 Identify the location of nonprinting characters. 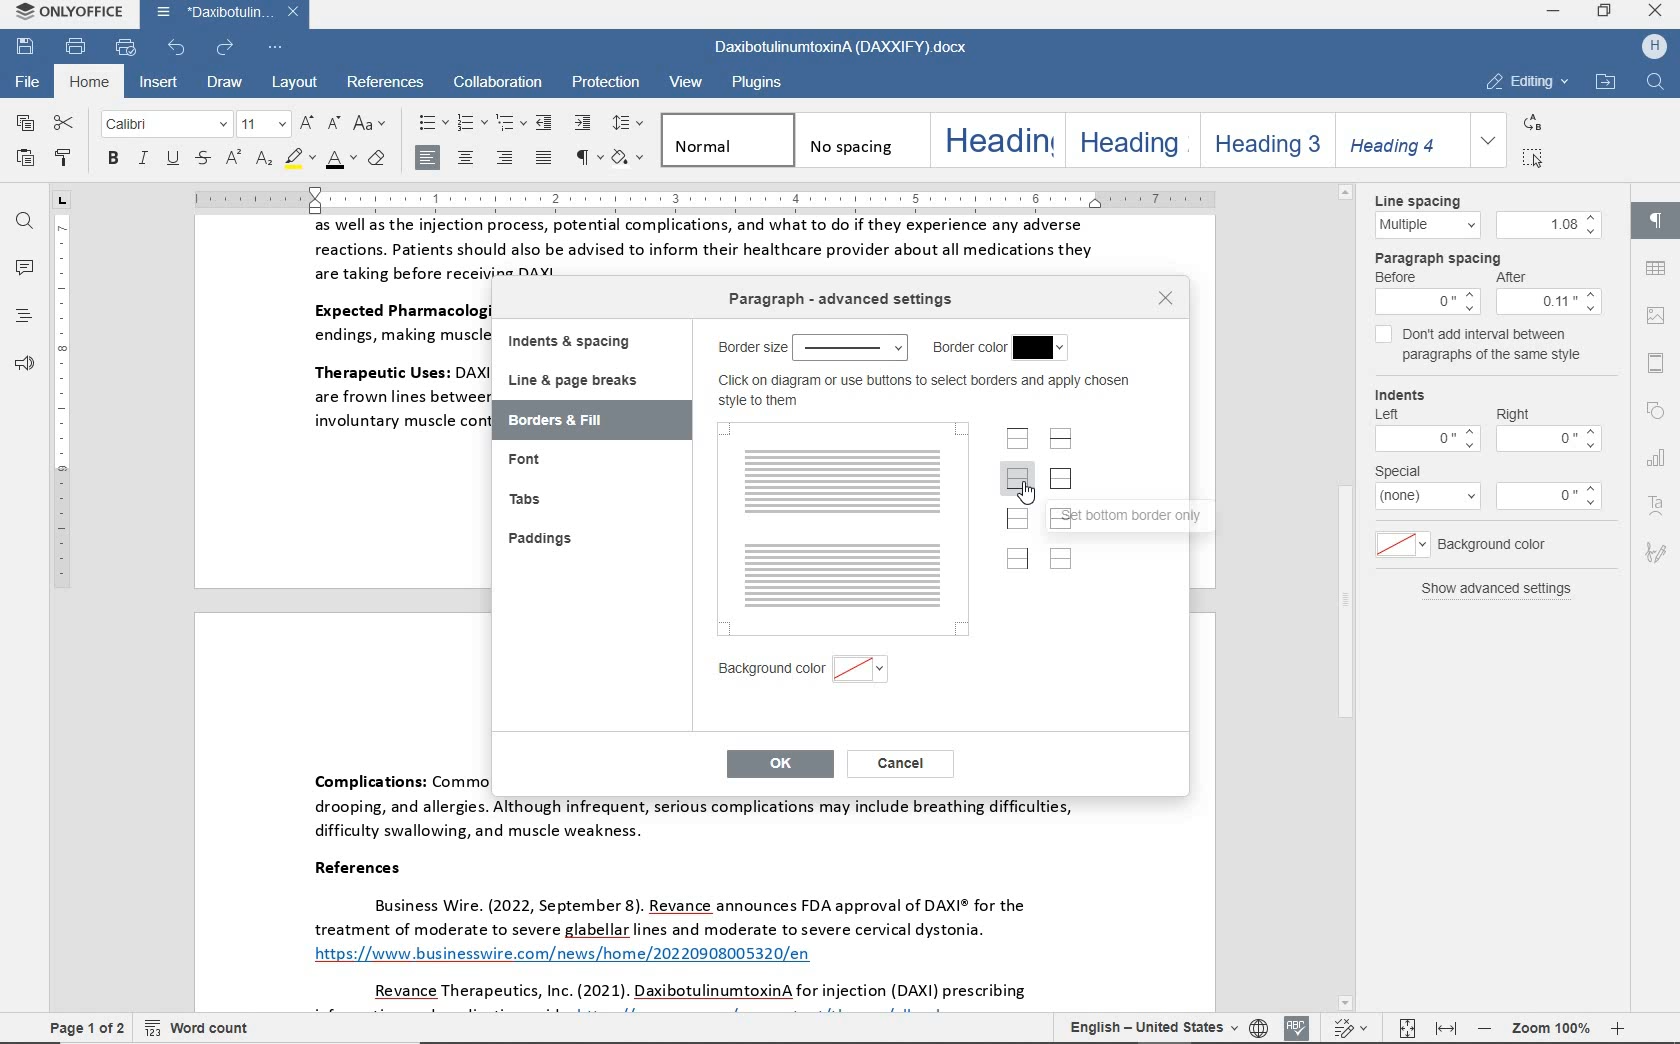
(586, 158).